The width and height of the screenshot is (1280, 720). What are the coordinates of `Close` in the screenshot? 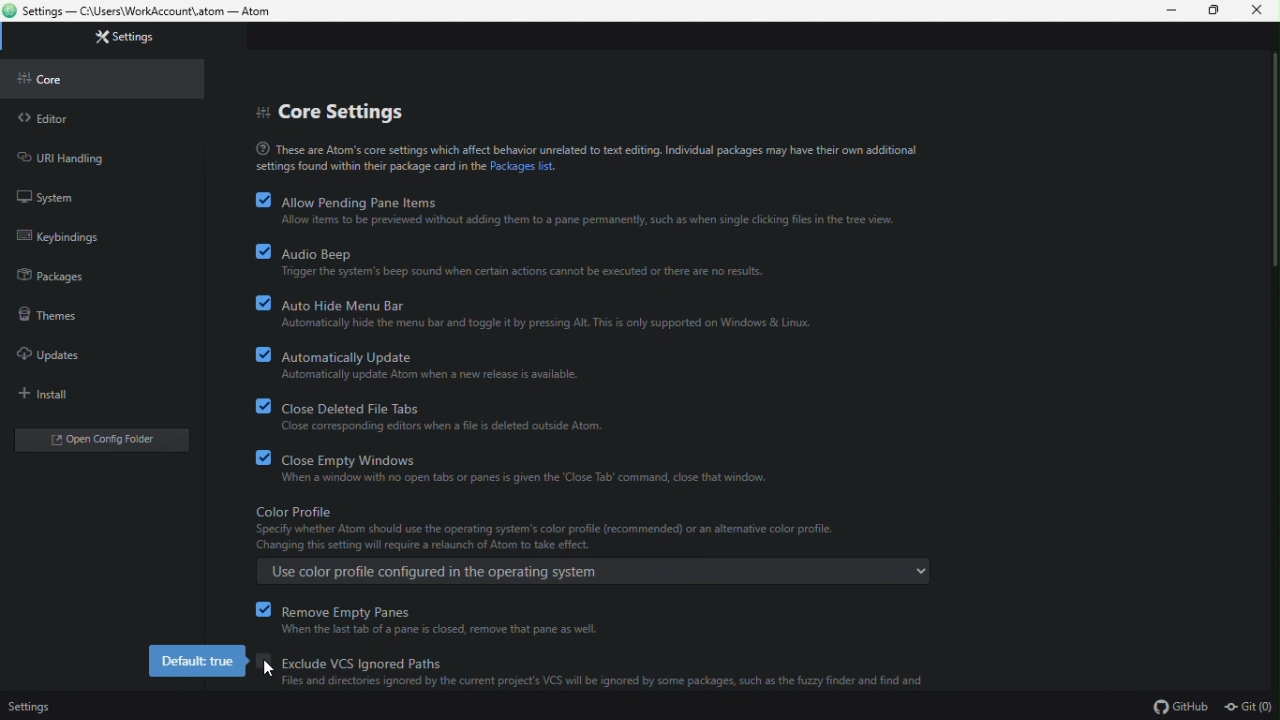 It's located at (1263, 13).